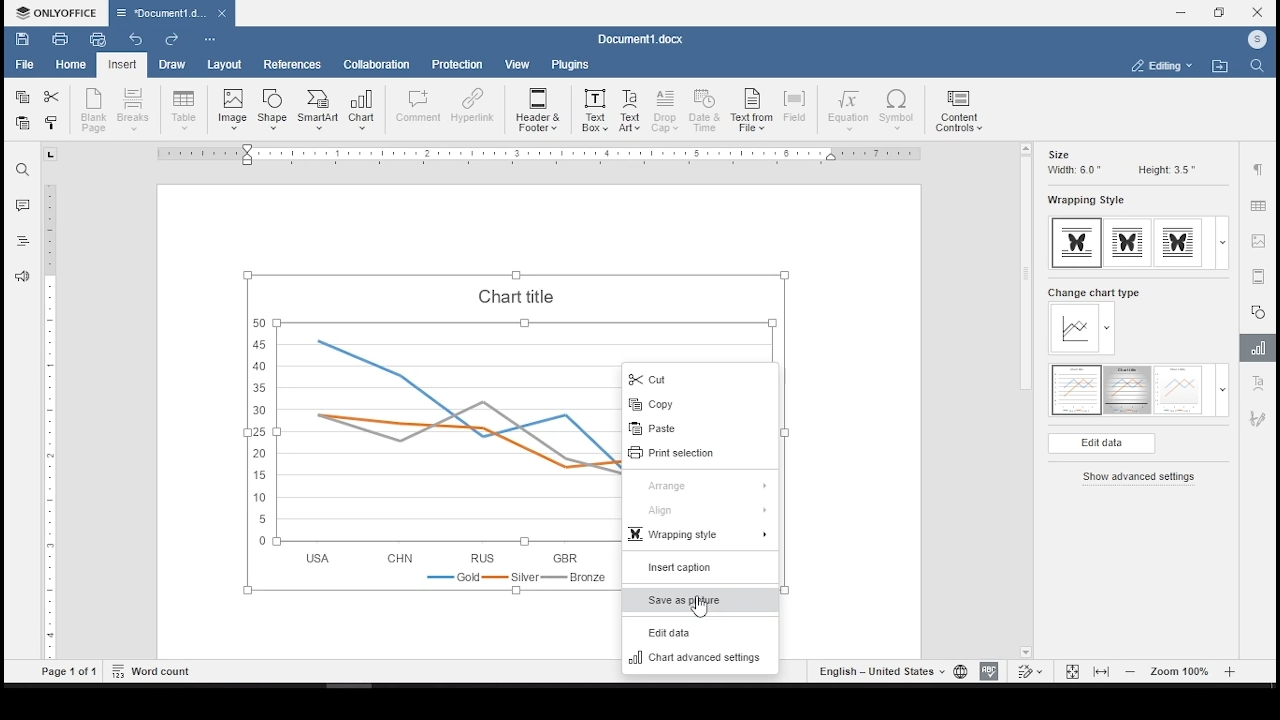 This screenshot has height=720, width=1280. Describe the element at coordinates (1179, 391) in the screenshot. I see `chart style 3` at that location.